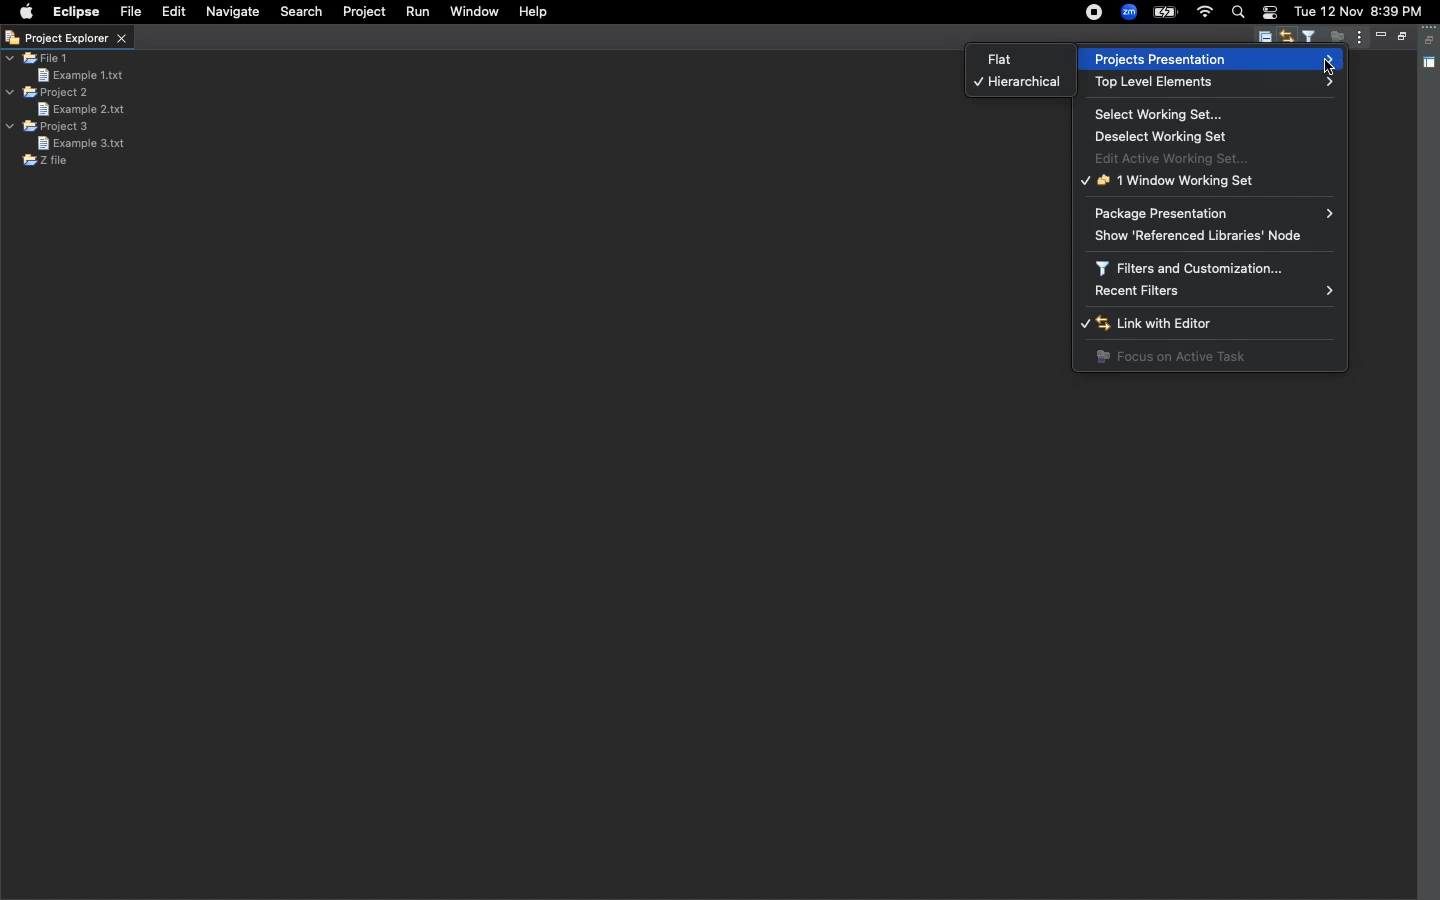 The width and height of the screenshot is (1440, 900). I want to click on Edit active working set, so click(1181, 157).